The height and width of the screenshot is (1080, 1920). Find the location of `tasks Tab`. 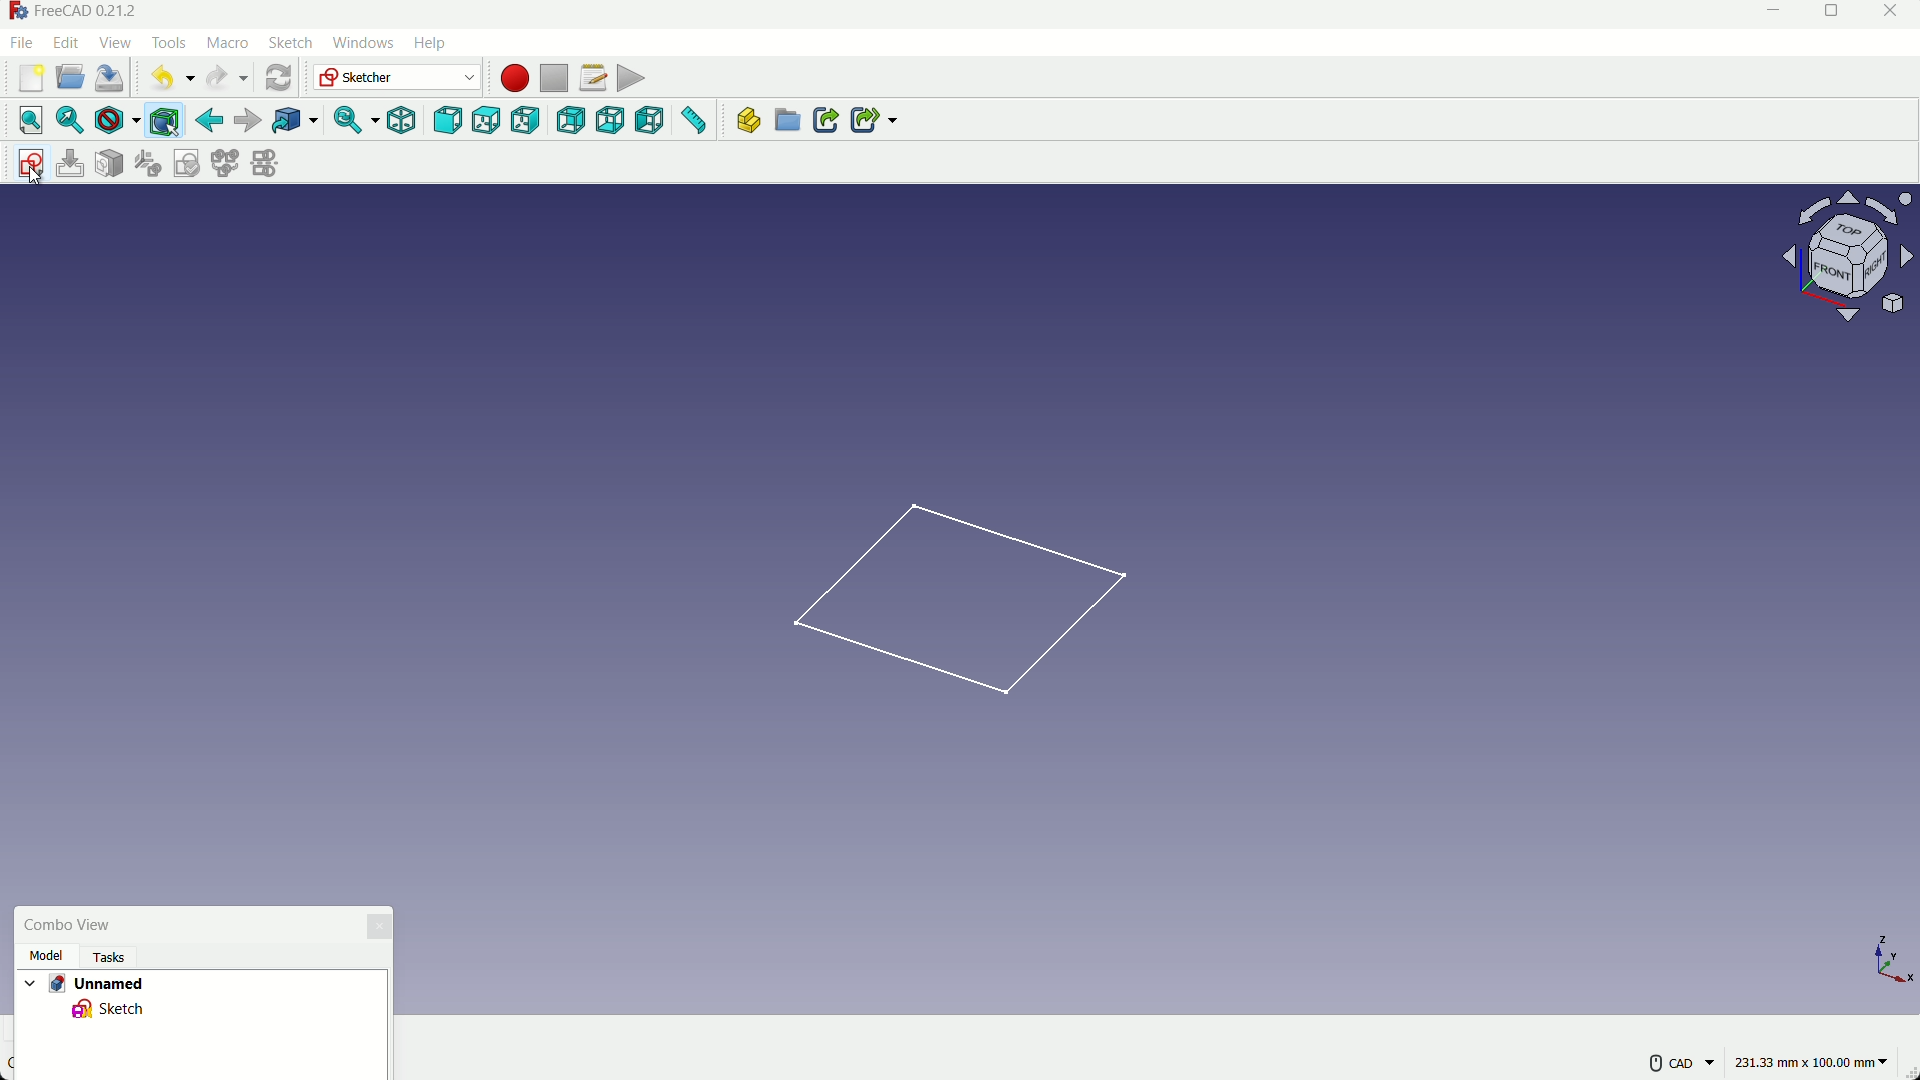

tasks Tab is located at coordinates (123, 956).